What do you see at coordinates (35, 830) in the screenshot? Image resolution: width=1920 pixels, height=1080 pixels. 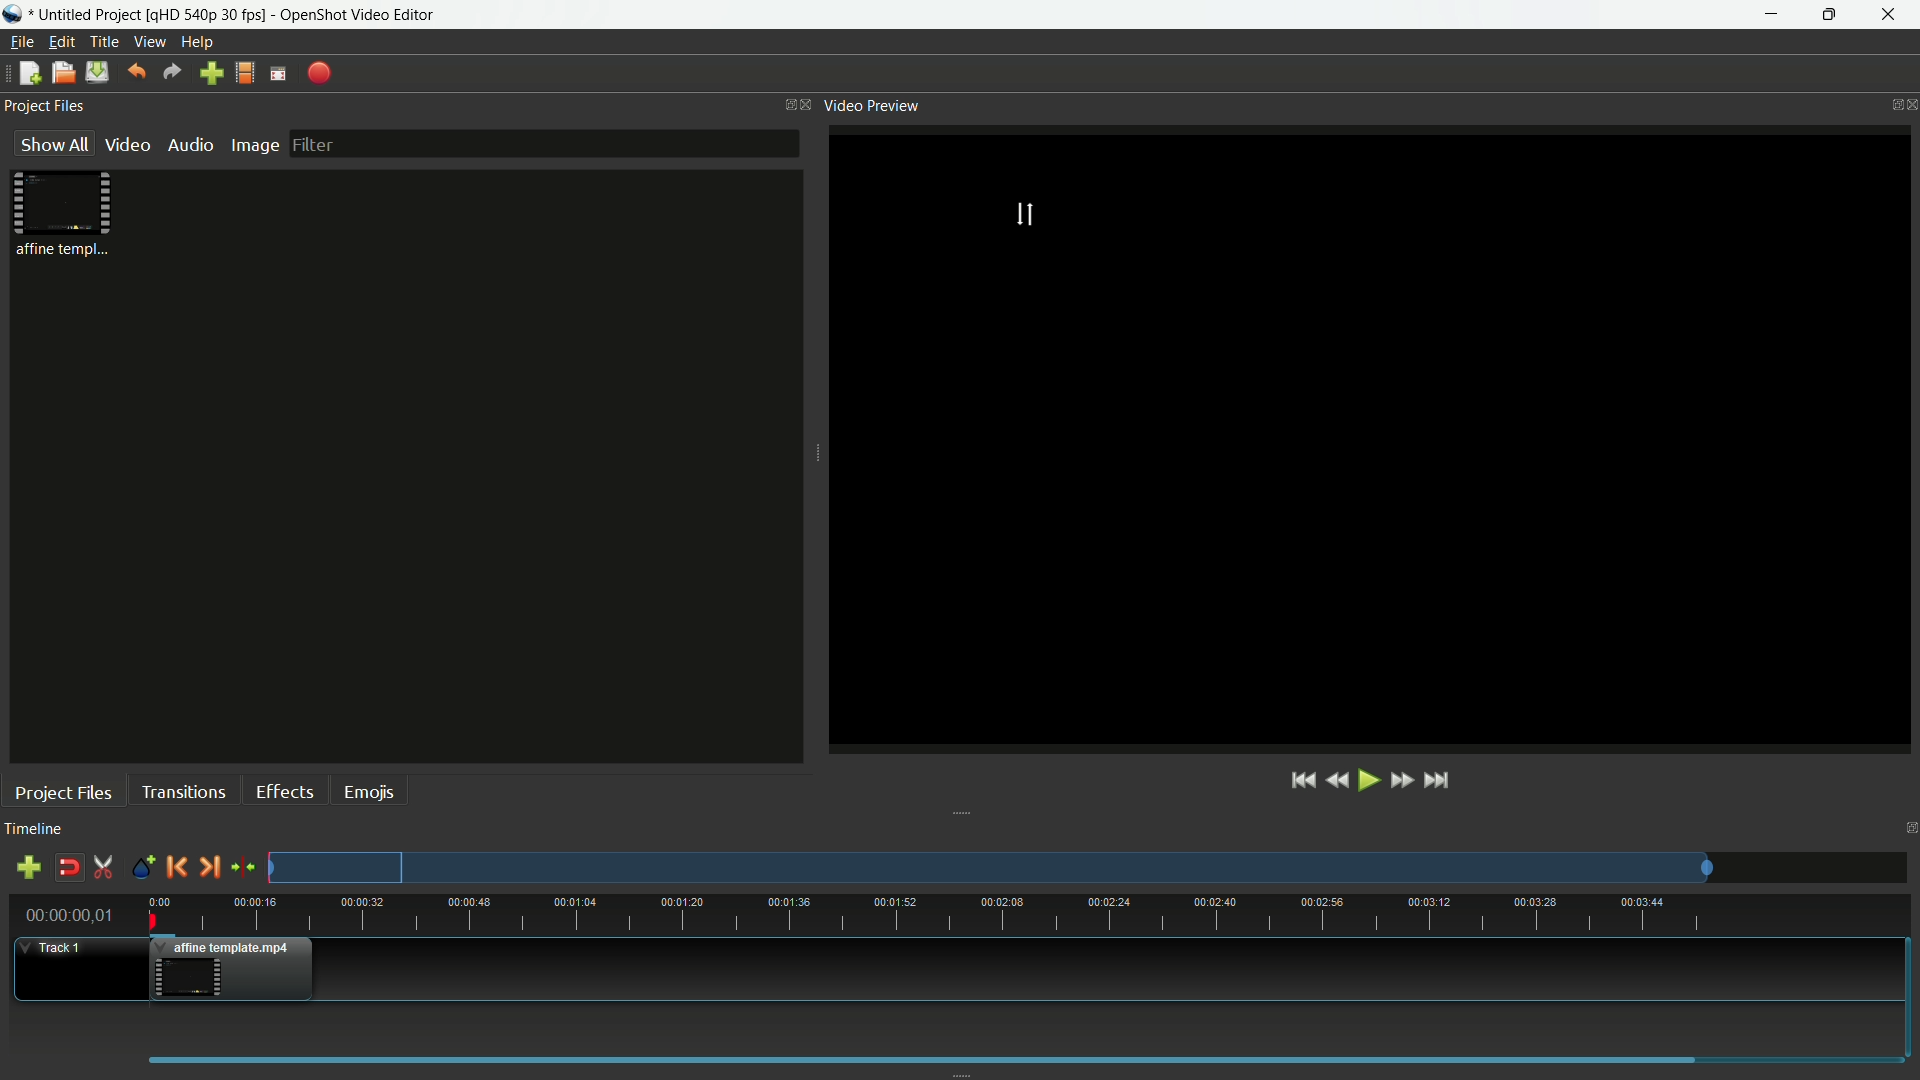 I see `timeline` at bounding box center [35, 830].